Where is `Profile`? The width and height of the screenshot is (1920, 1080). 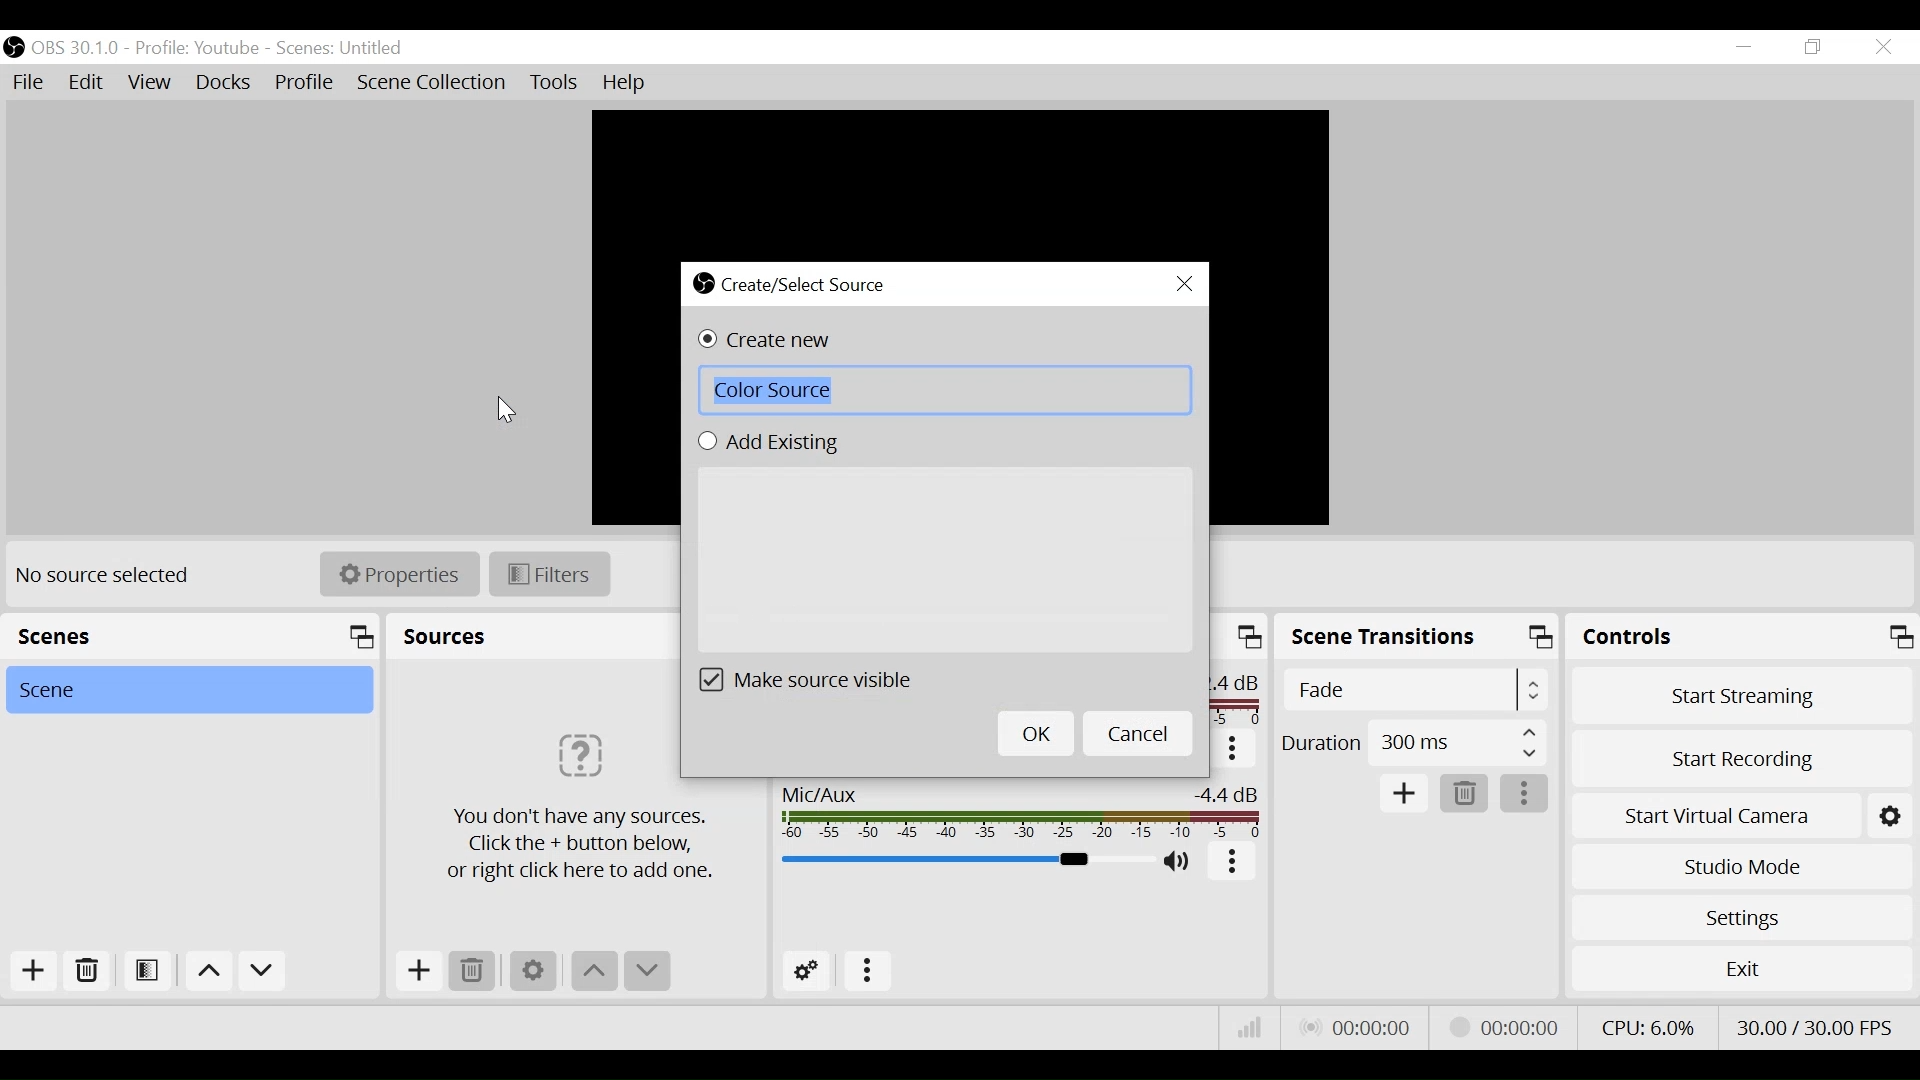 Profile is located at coordinates (196, 47).